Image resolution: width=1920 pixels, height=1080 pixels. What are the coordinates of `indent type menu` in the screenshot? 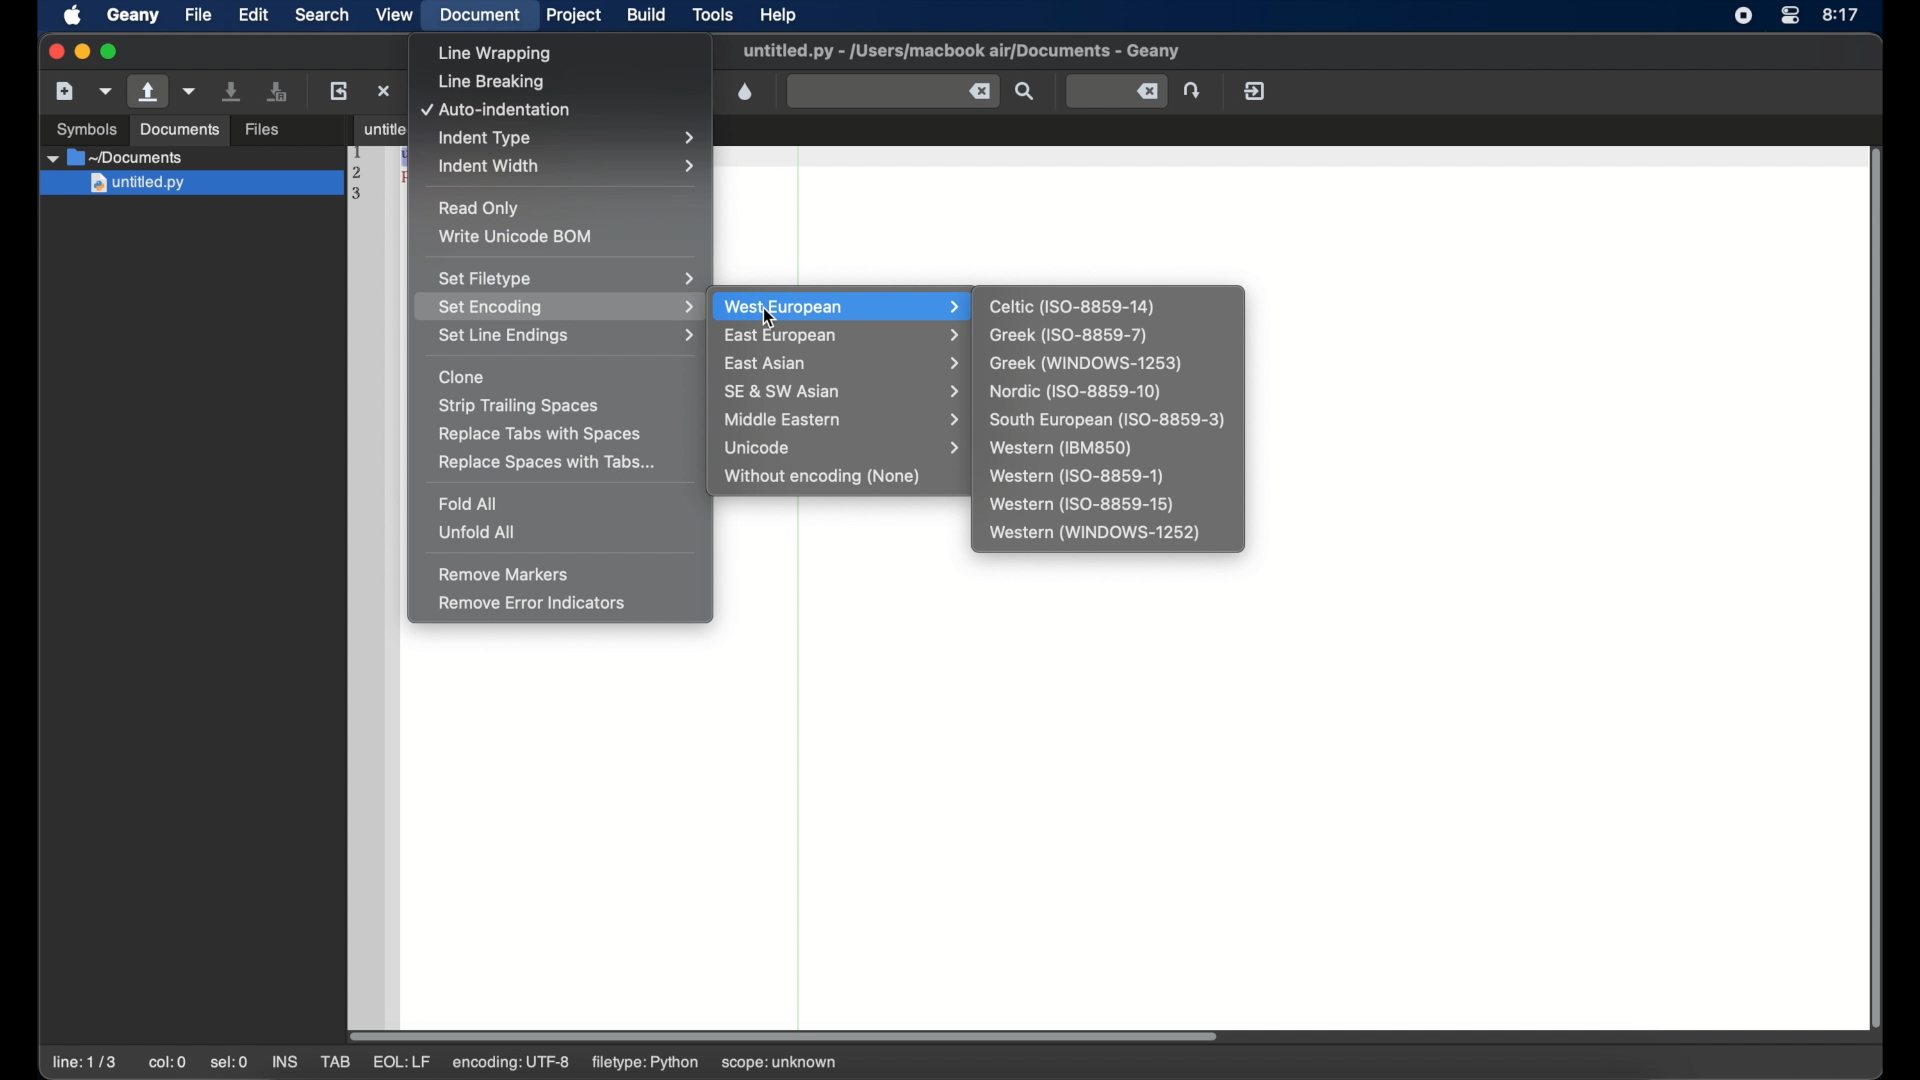 It's located at (571, 138).